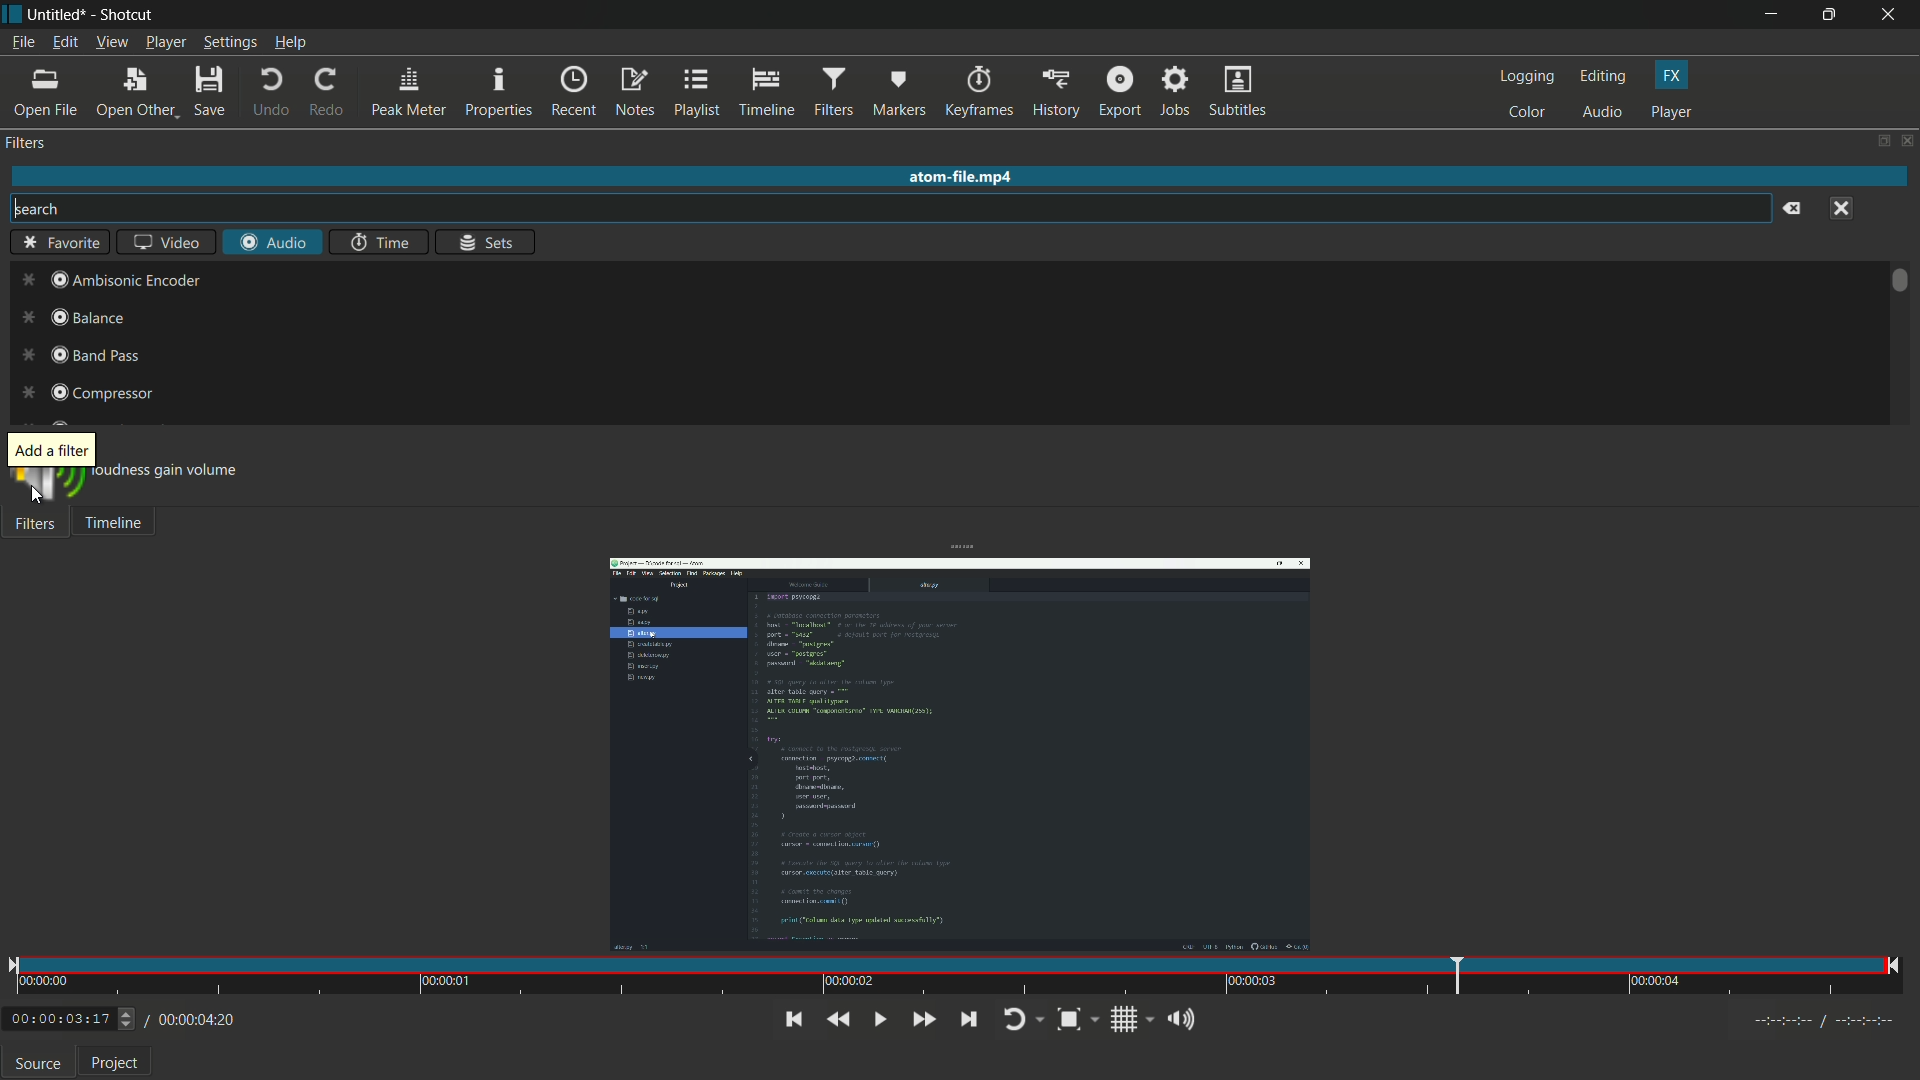  Describe the element at coordinates (85, 392) in the screenshot. I see `compressor` at that location.